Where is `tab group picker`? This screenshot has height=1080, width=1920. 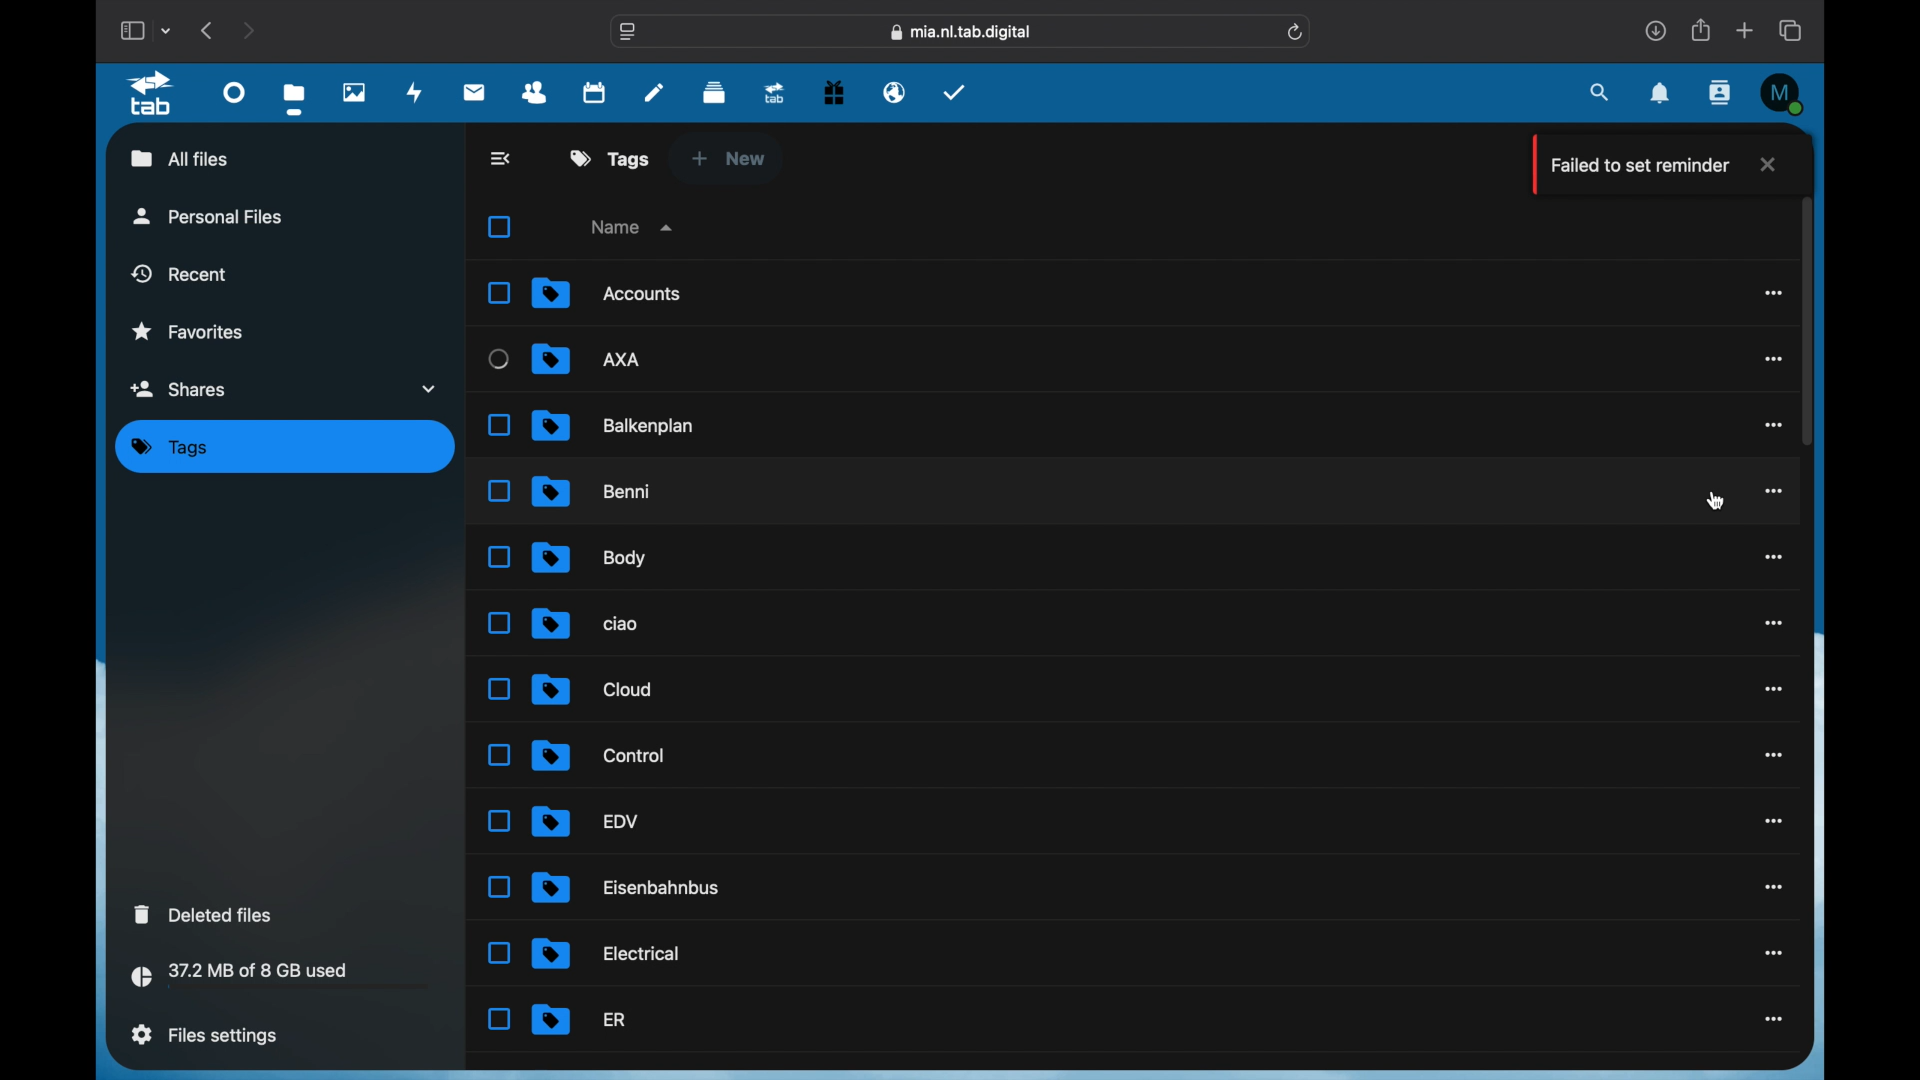 tab group picker is located at coordinates (166, 30).